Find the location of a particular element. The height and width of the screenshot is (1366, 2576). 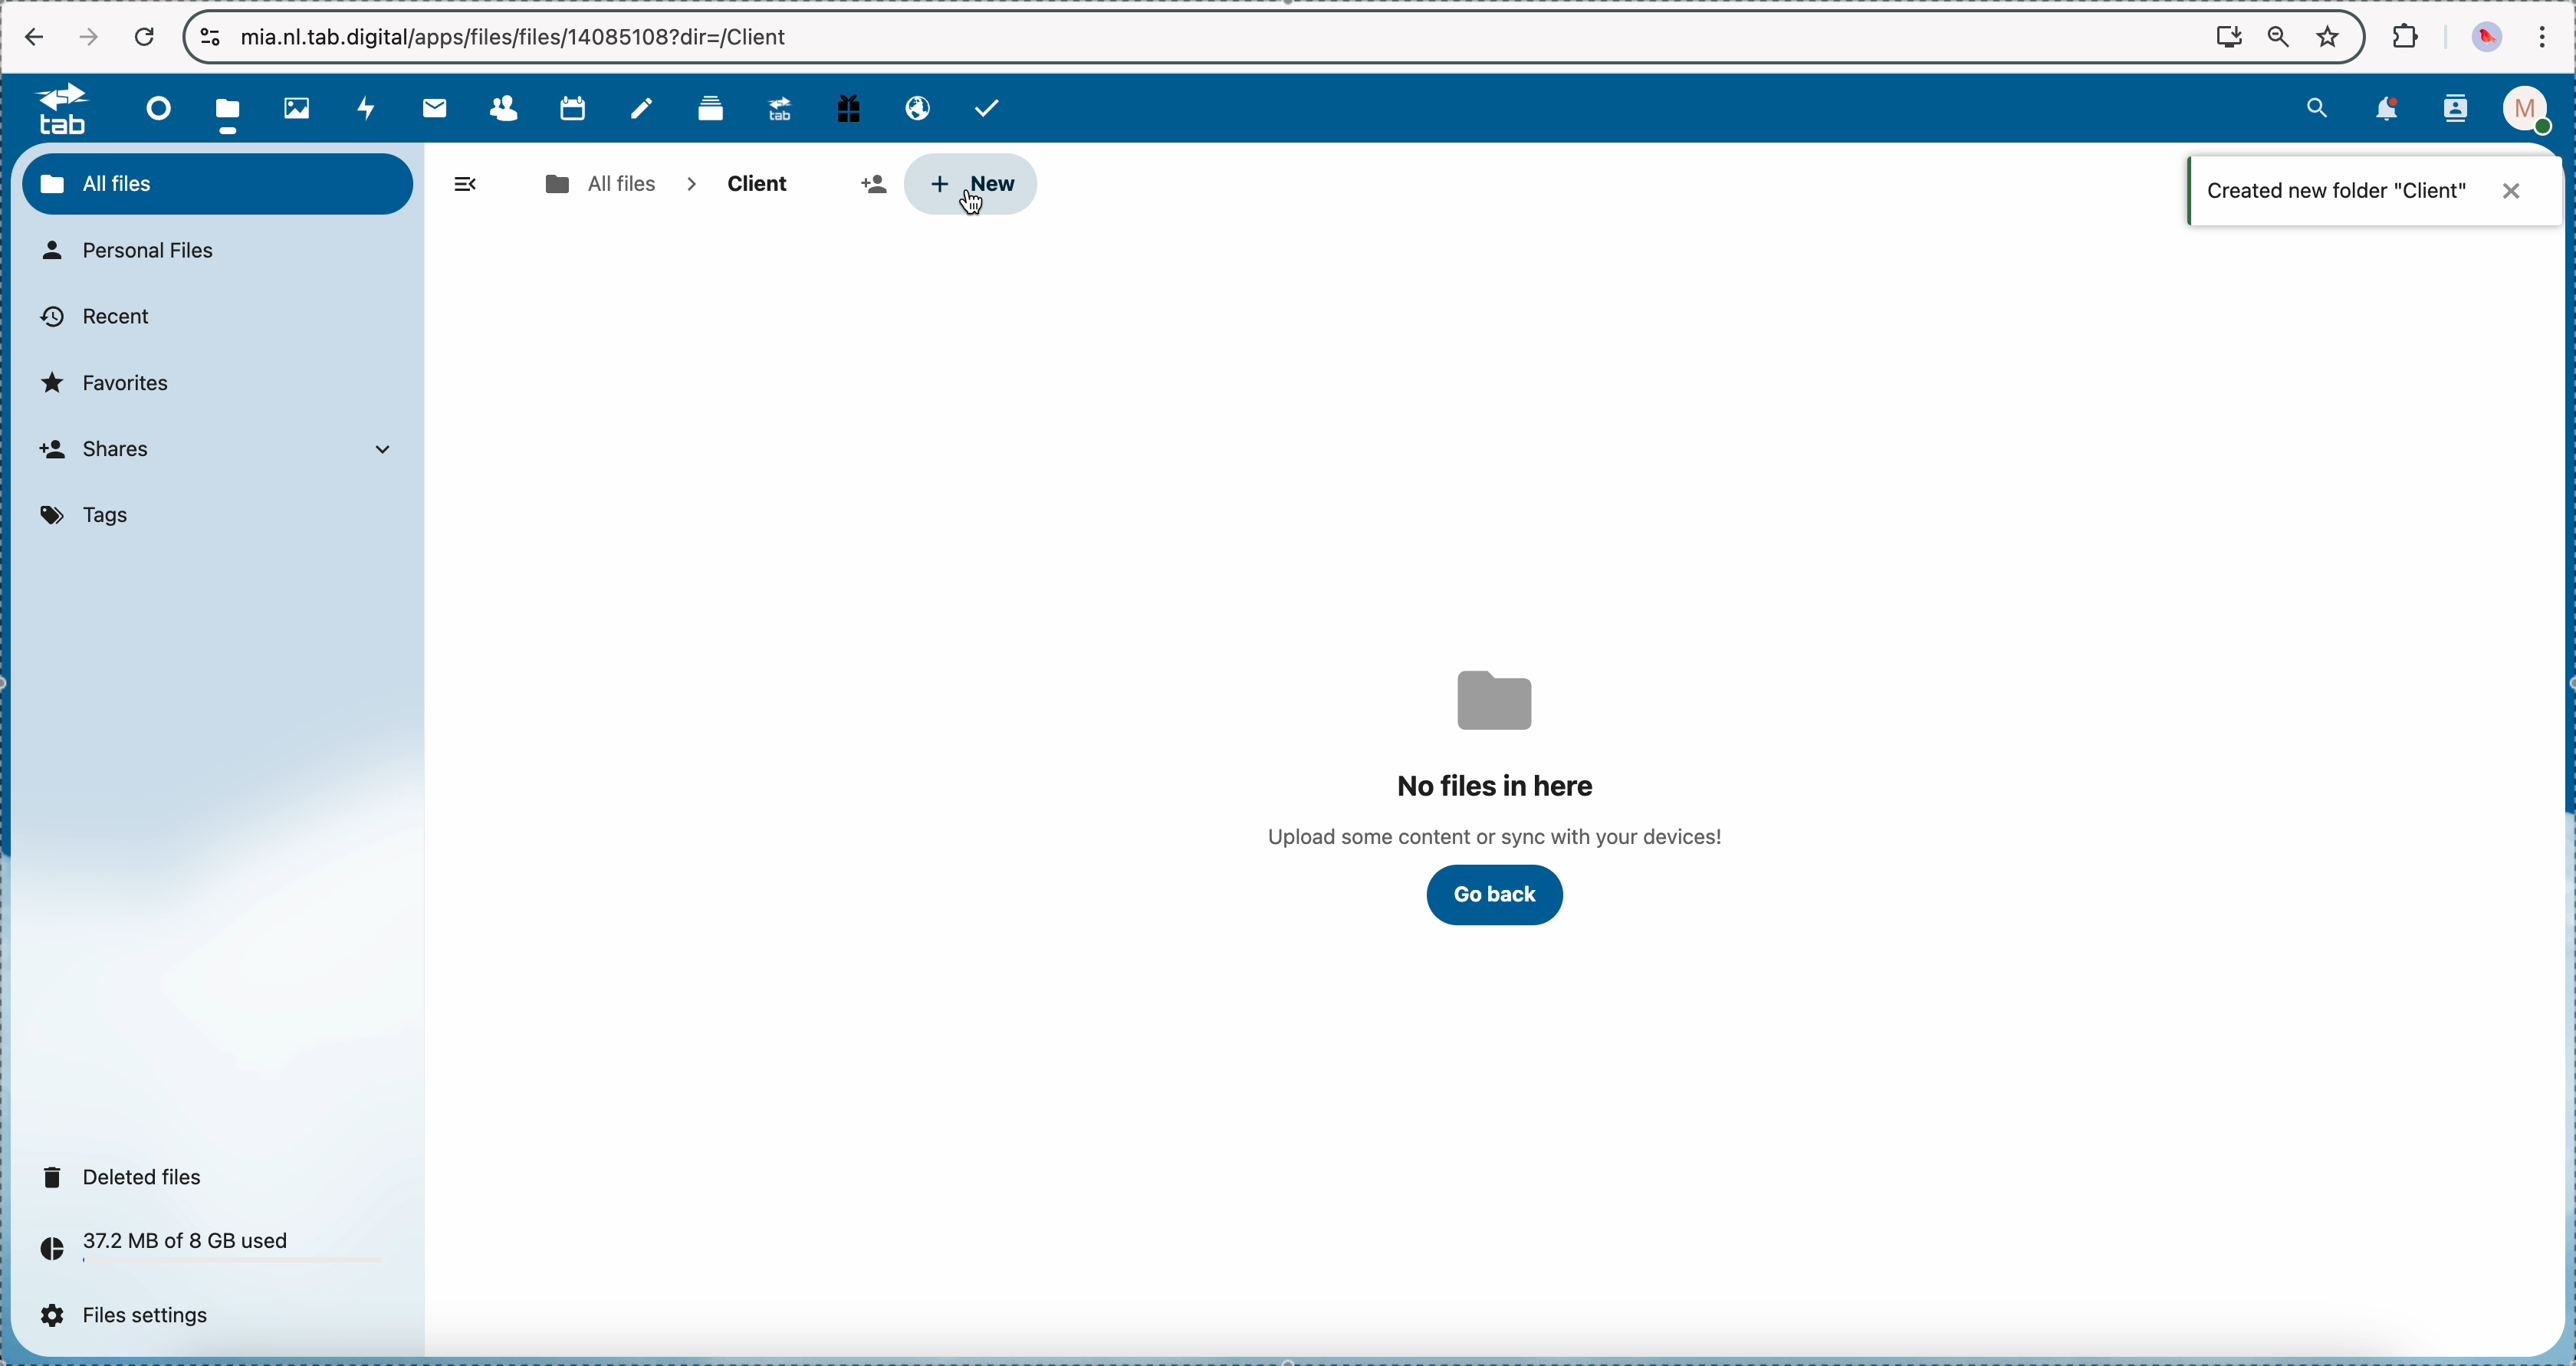

free is located at coordinates (849, 106).